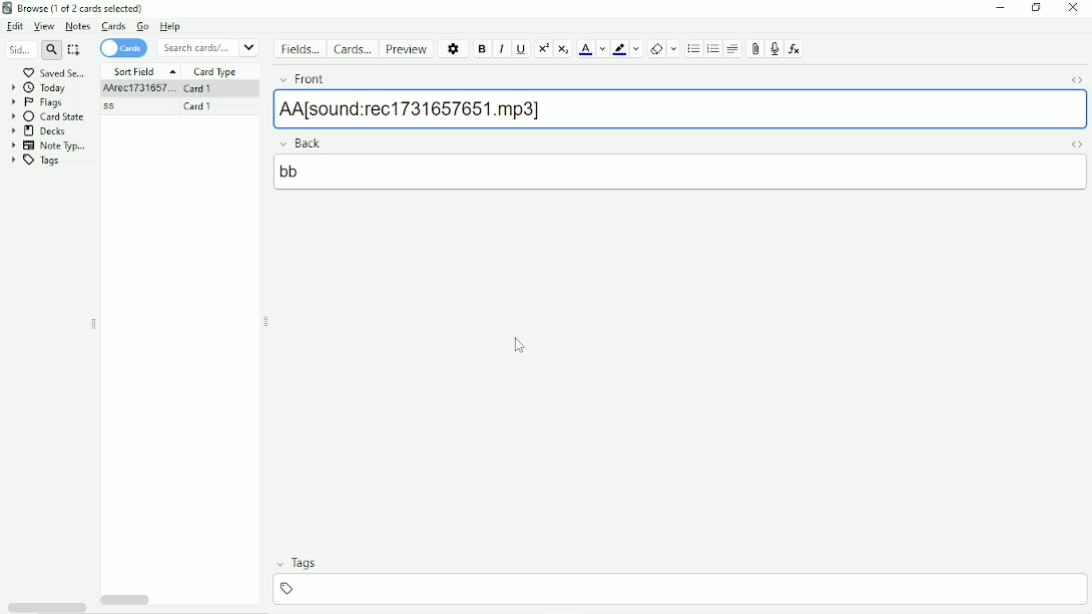  What do you see at coordinates (1001, 7) in the screenshot?
I see `Minimize` at bounding box center [1001, 7].